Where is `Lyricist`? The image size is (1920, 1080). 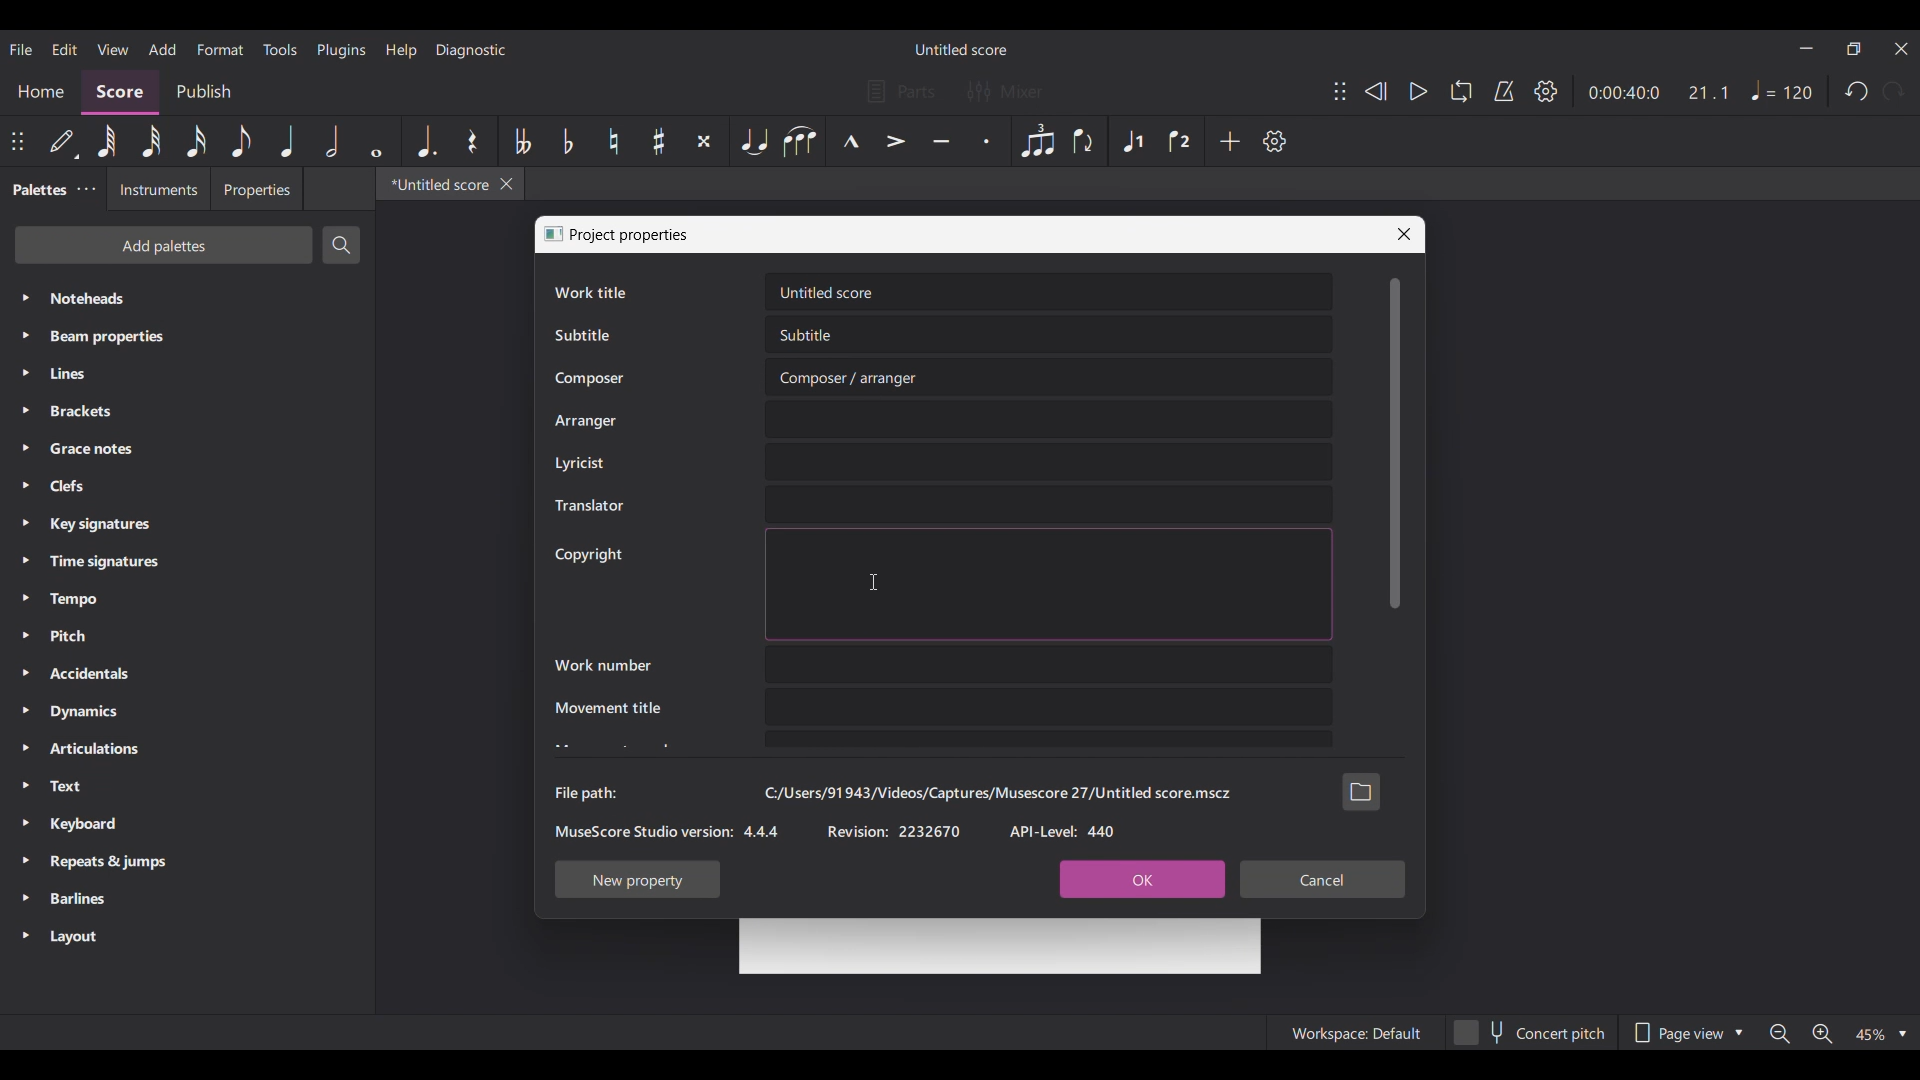
Lyricist is located at coordinates (579, 463).